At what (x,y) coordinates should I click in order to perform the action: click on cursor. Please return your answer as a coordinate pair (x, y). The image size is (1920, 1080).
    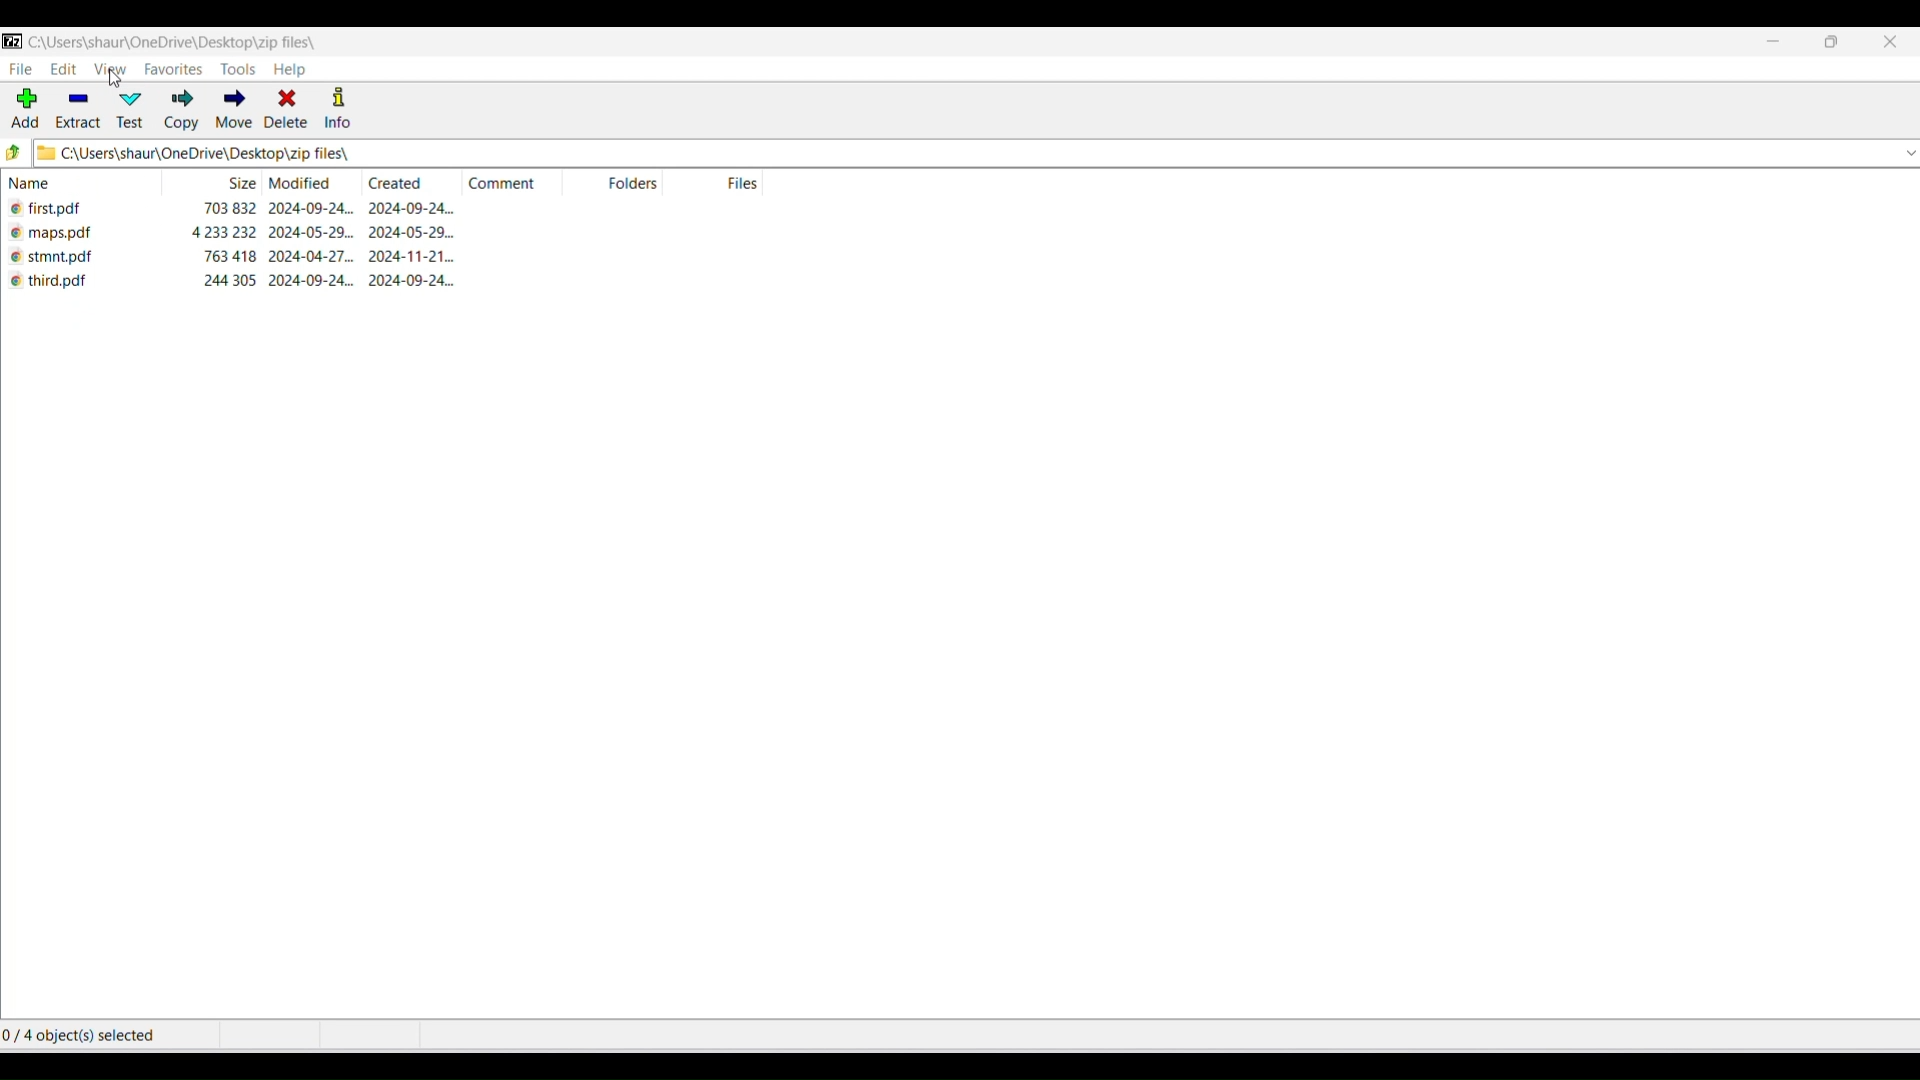
    Looking at the image, I should click on (121, 84).